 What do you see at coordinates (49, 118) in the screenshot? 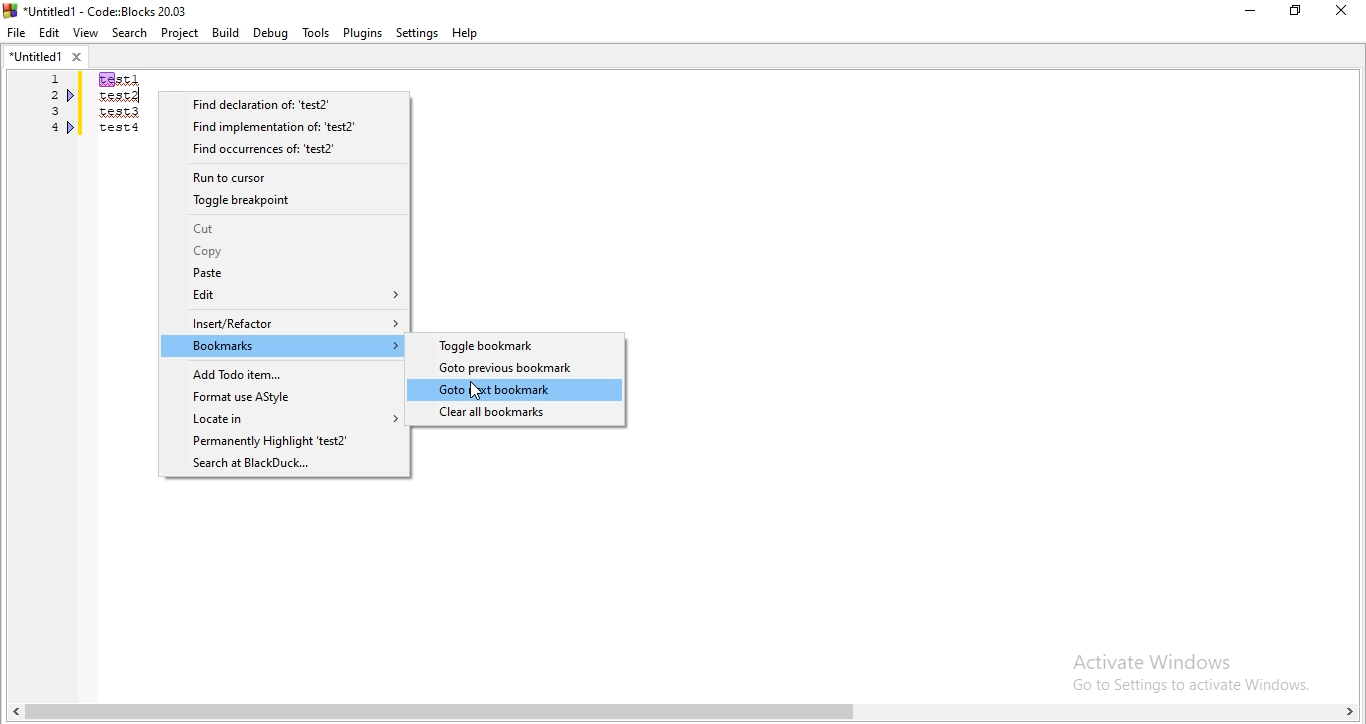
I see `1,2,3,4,5` at bounding box center [49, 118].